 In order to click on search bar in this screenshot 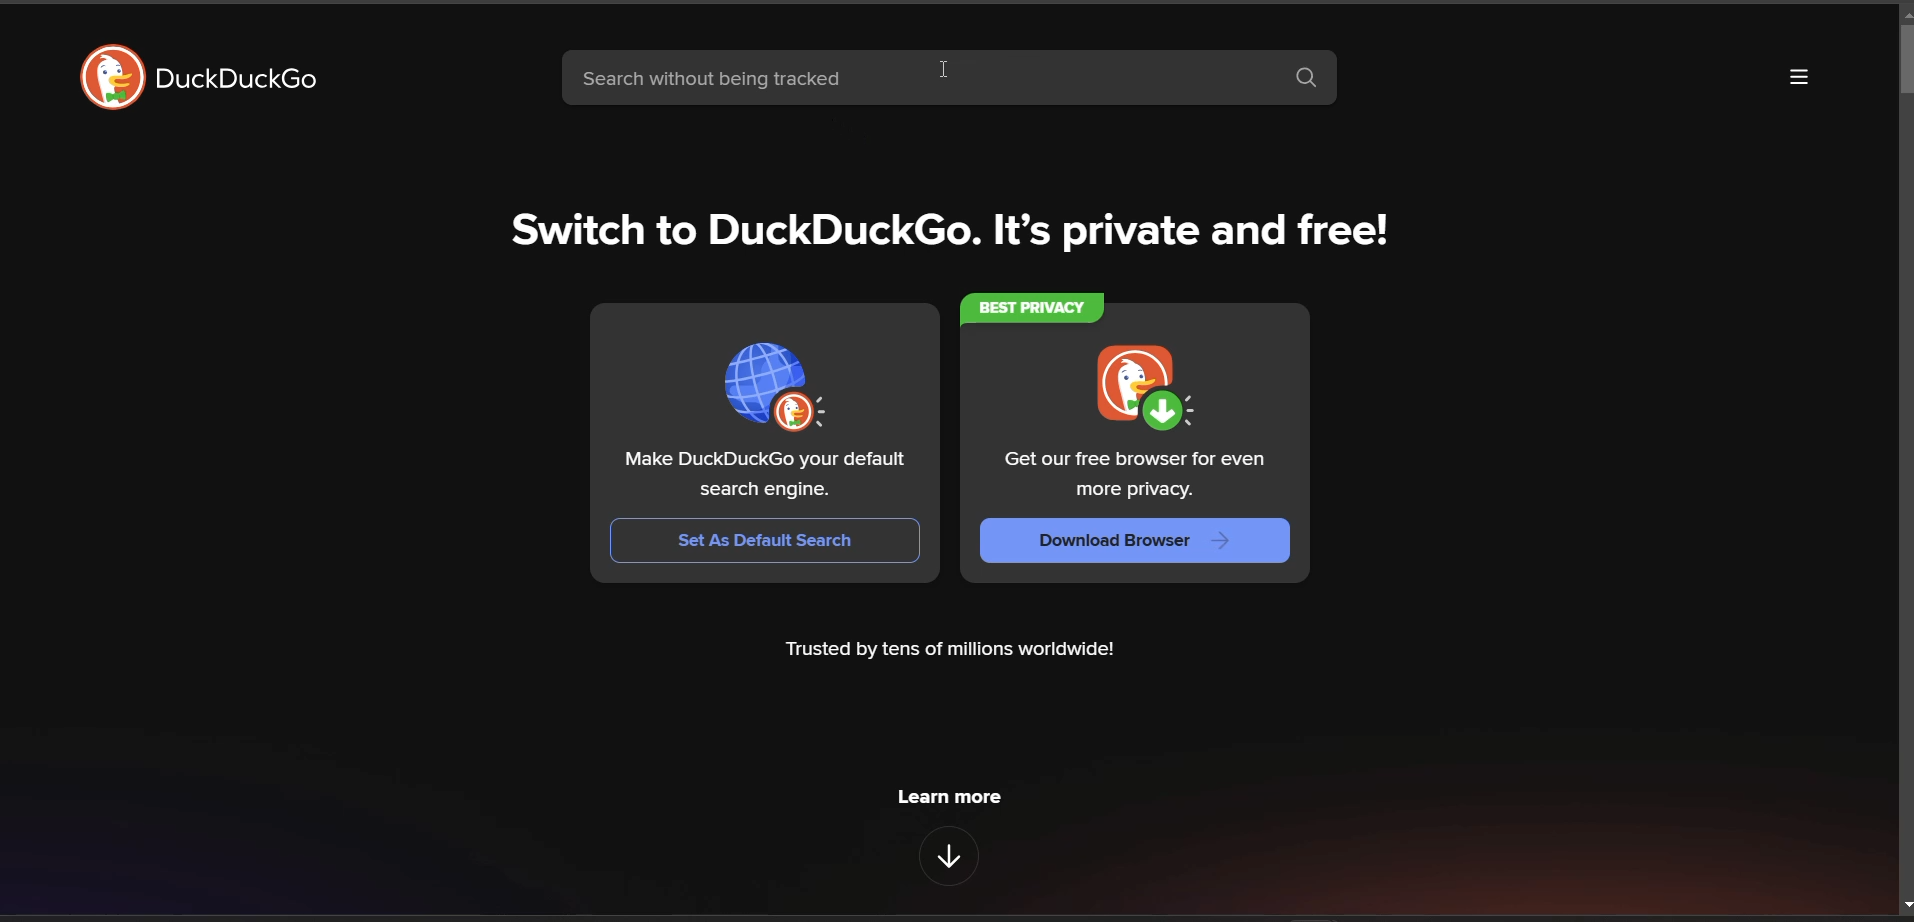, I will do `click(905, 81)`.